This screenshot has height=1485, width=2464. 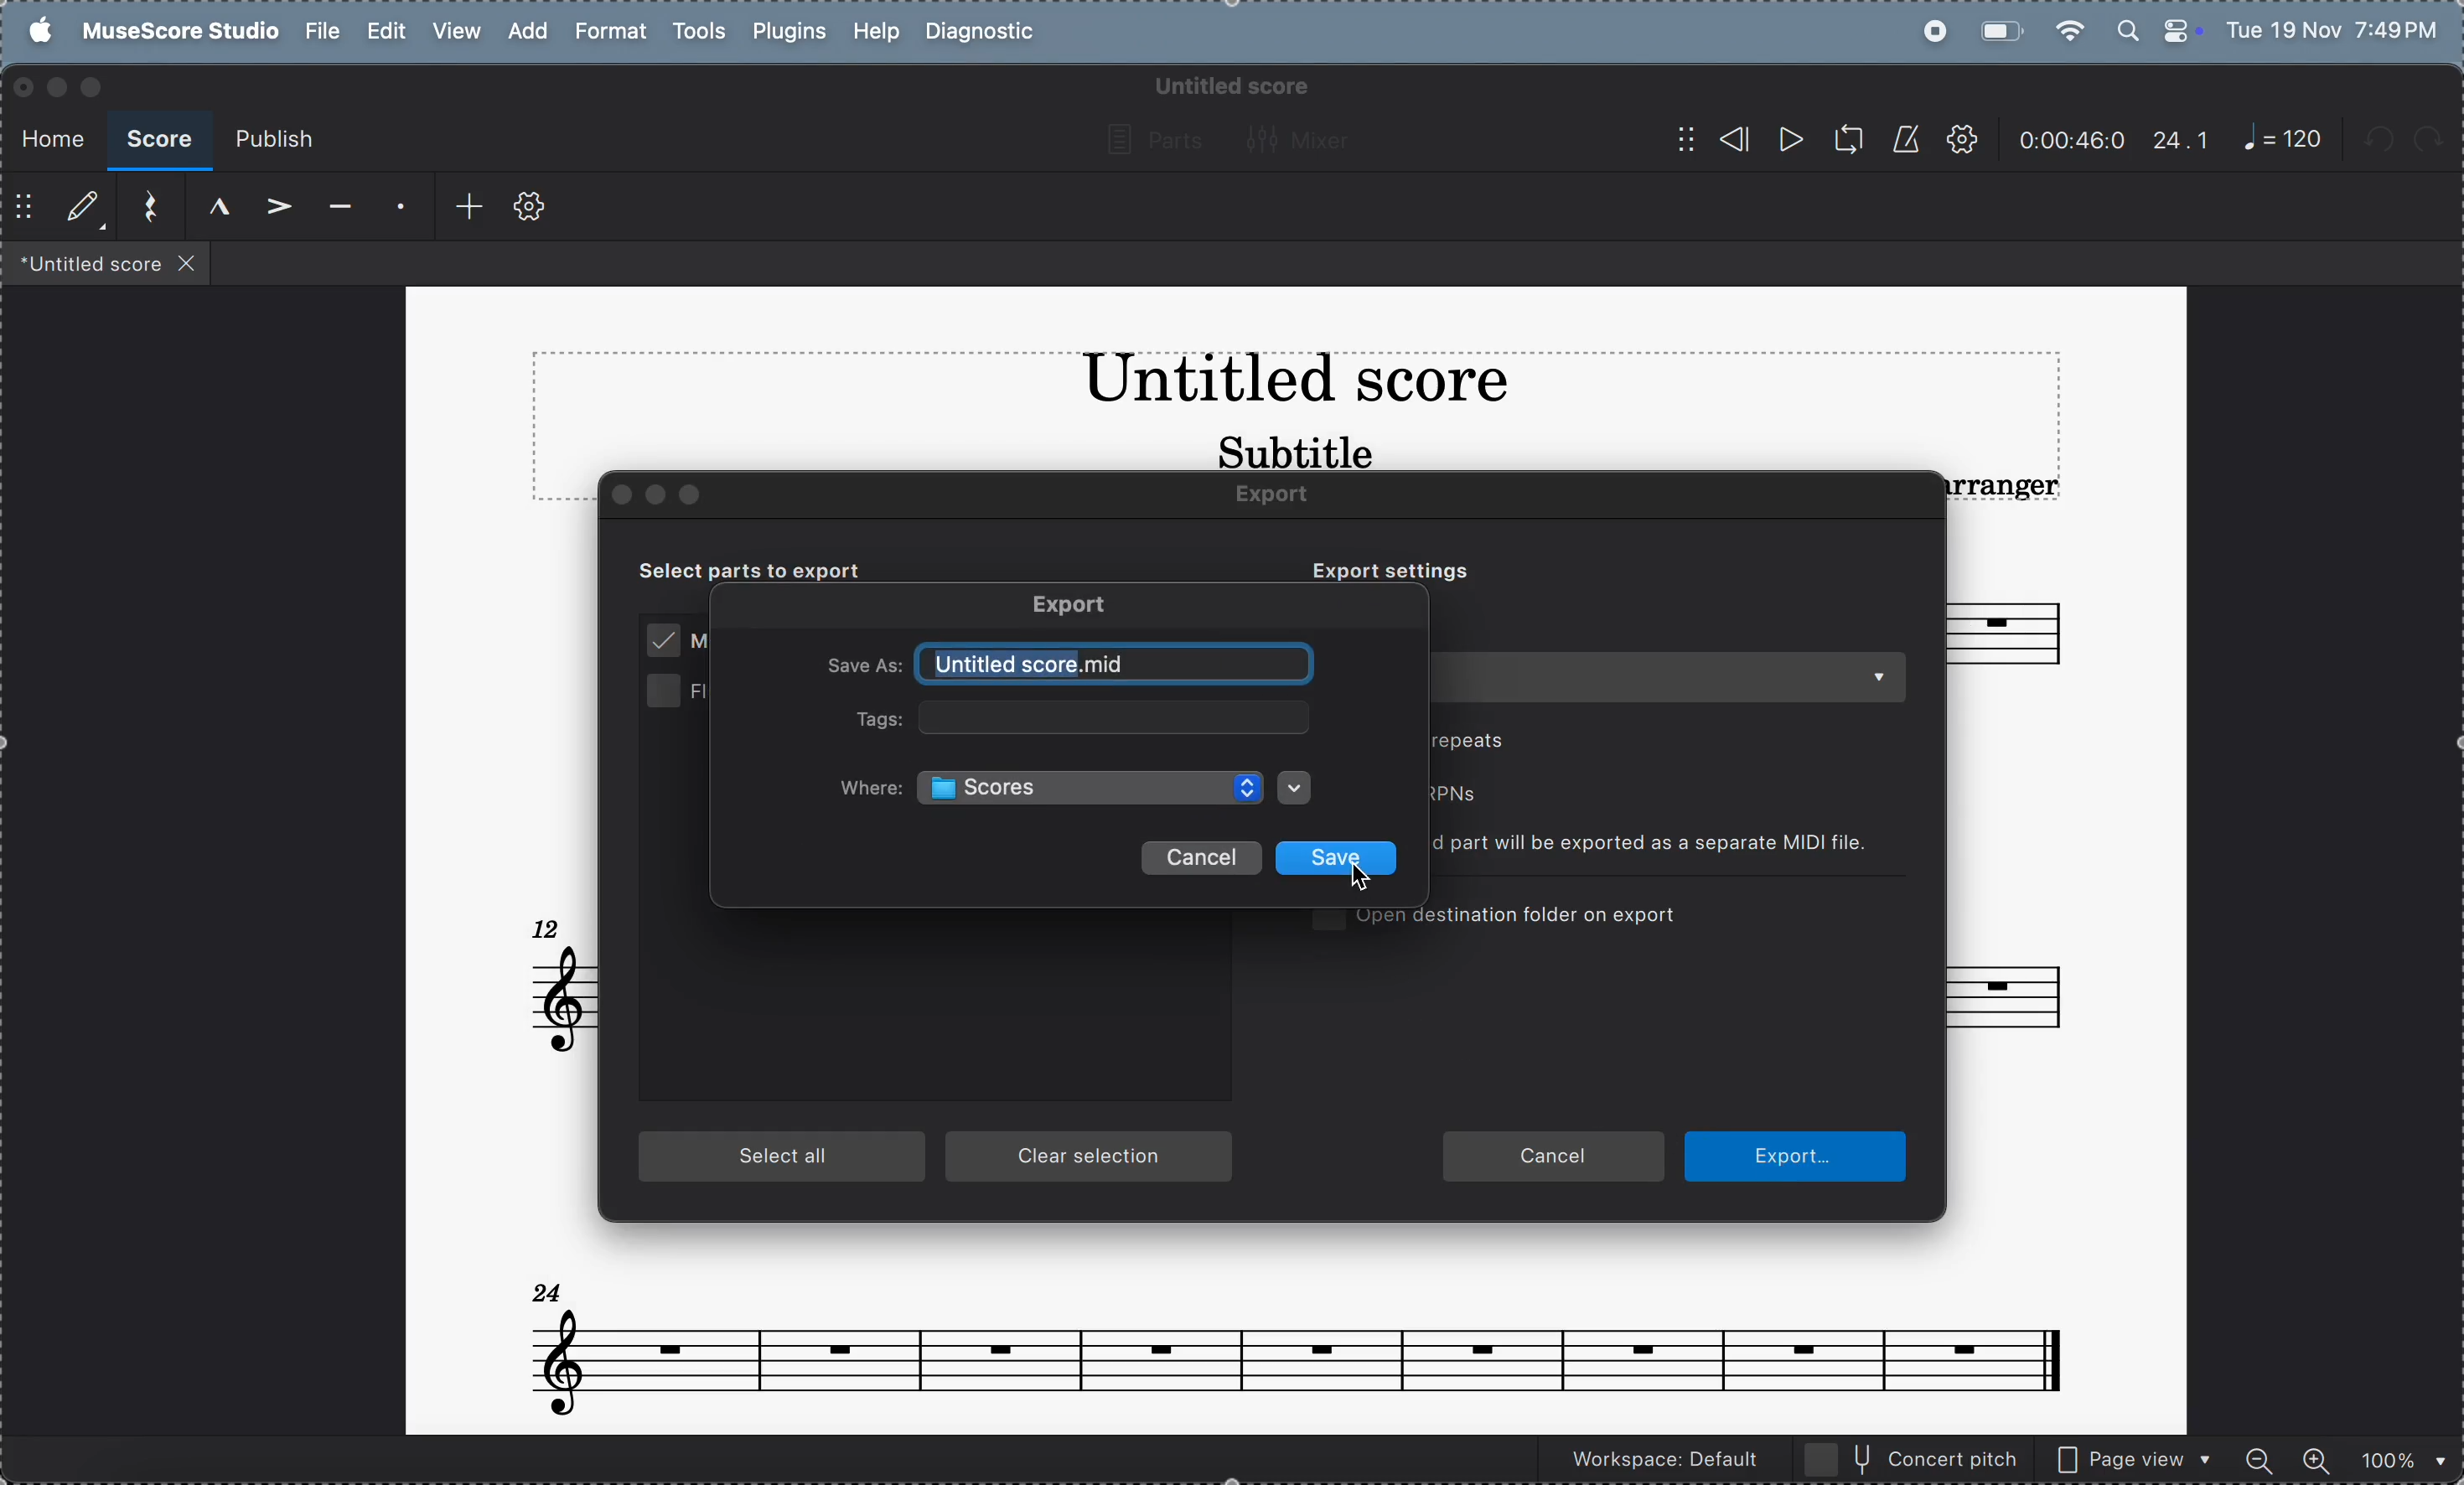 What do you see at coordinates (1553, 1158) in the screenshot?
I see `cancel` at bounding box center [1553, 1158].